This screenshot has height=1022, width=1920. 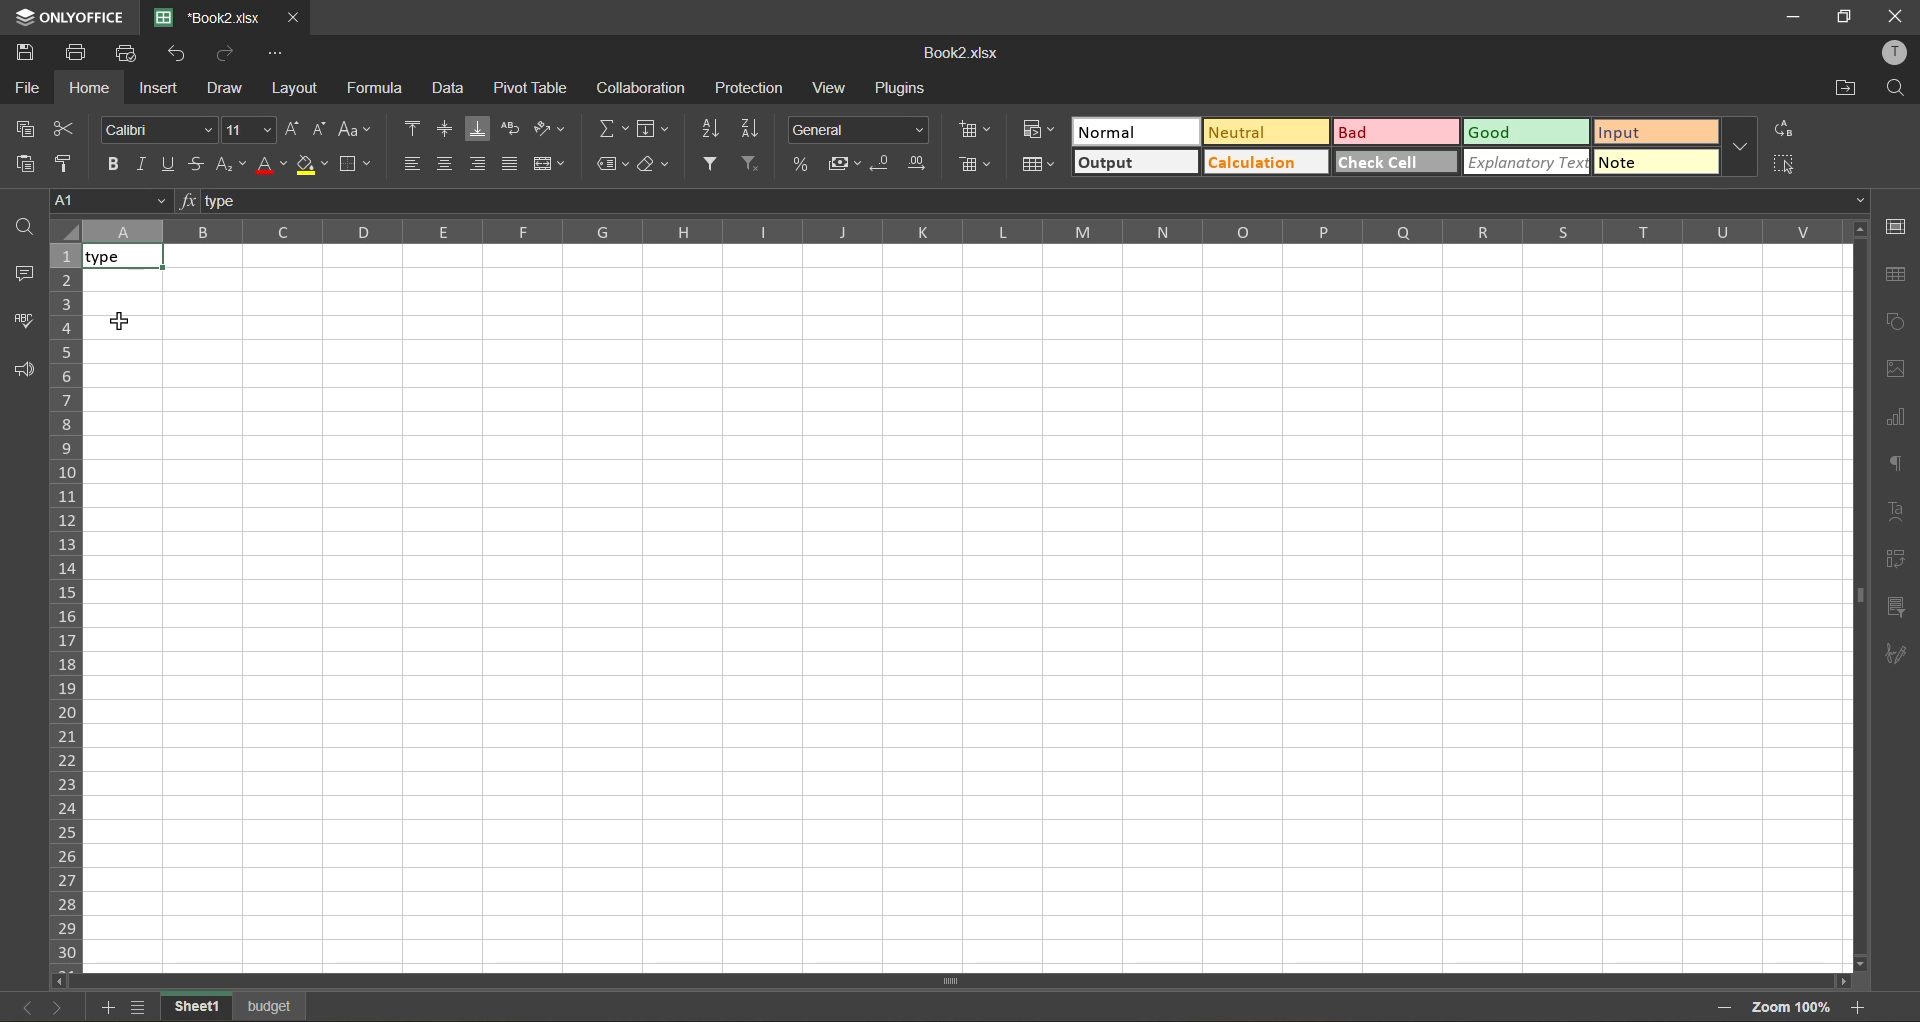 I want to click on sort ascending, so click(x=710, y=128).